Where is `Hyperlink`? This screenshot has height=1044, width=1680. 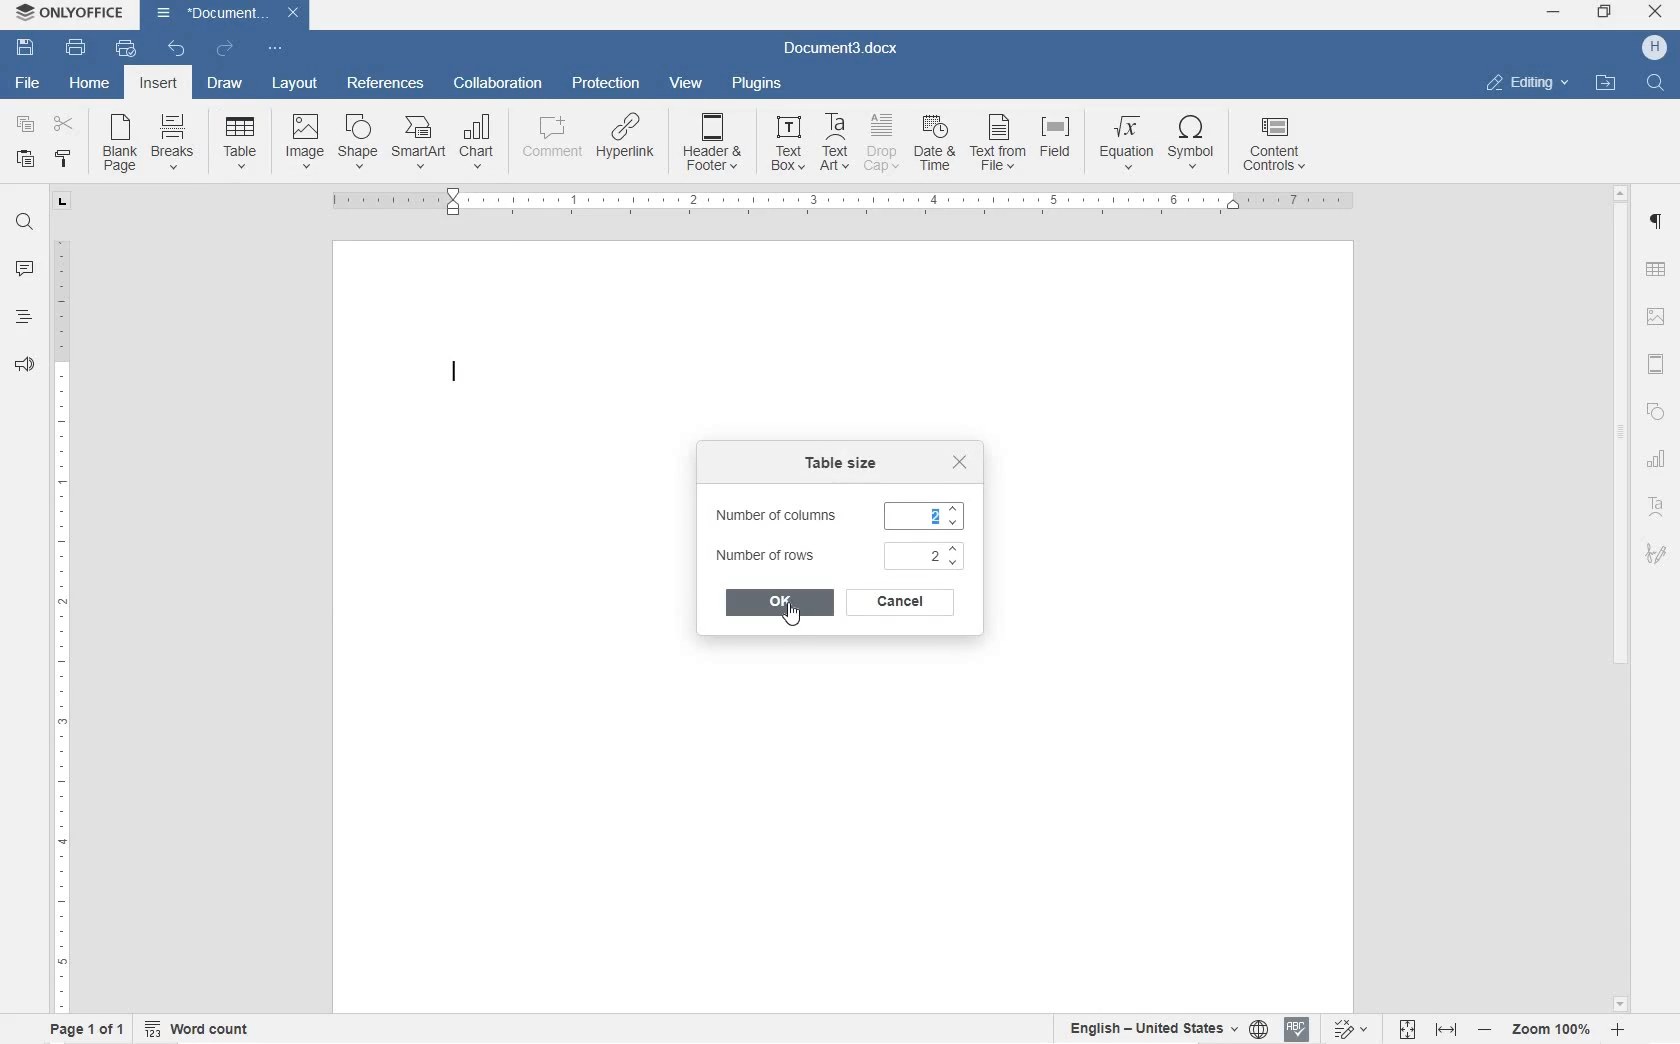
Hyperlink is located at coordinates (624, 143).